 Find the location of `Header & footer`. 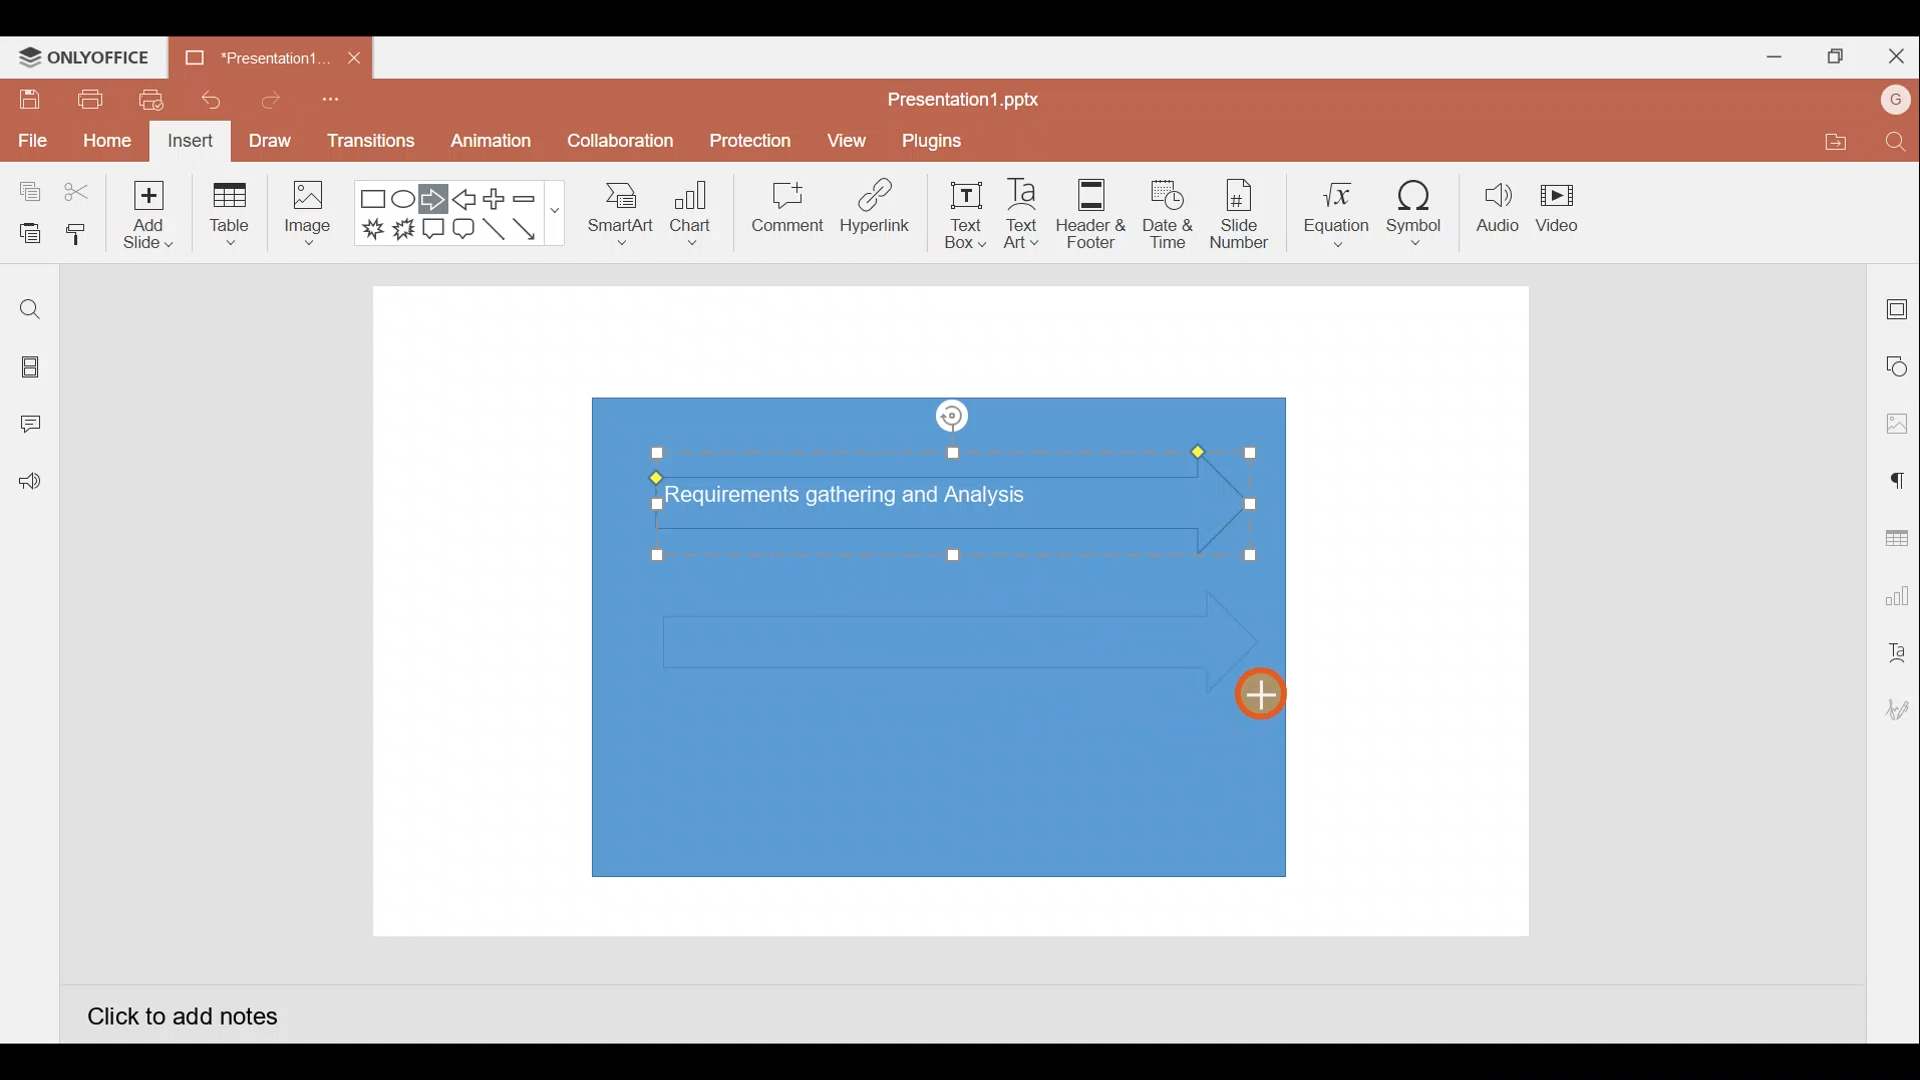

Header & footer is located at coordinates (1092, 208).